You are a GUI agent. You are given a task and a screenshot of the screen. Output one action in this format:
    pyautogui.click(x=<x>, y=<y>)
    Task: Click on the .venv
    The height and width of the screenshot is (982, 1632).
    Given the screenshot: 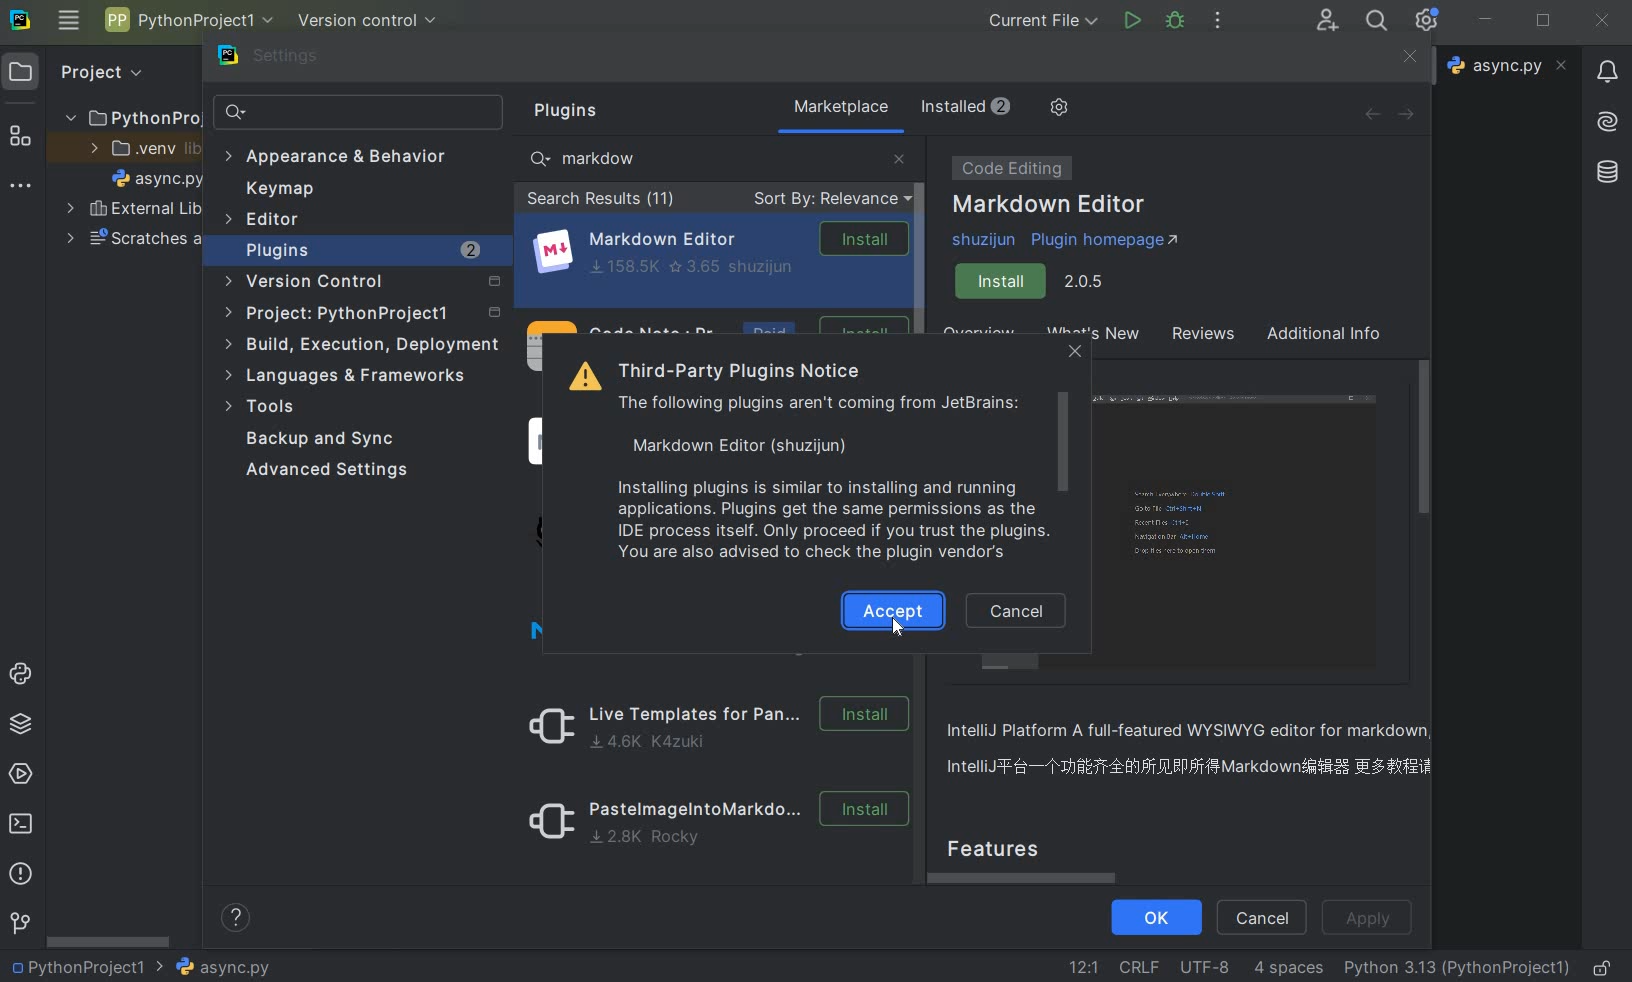 What is the action you would take?
    pyautogui.click(x=137, y=148)
    